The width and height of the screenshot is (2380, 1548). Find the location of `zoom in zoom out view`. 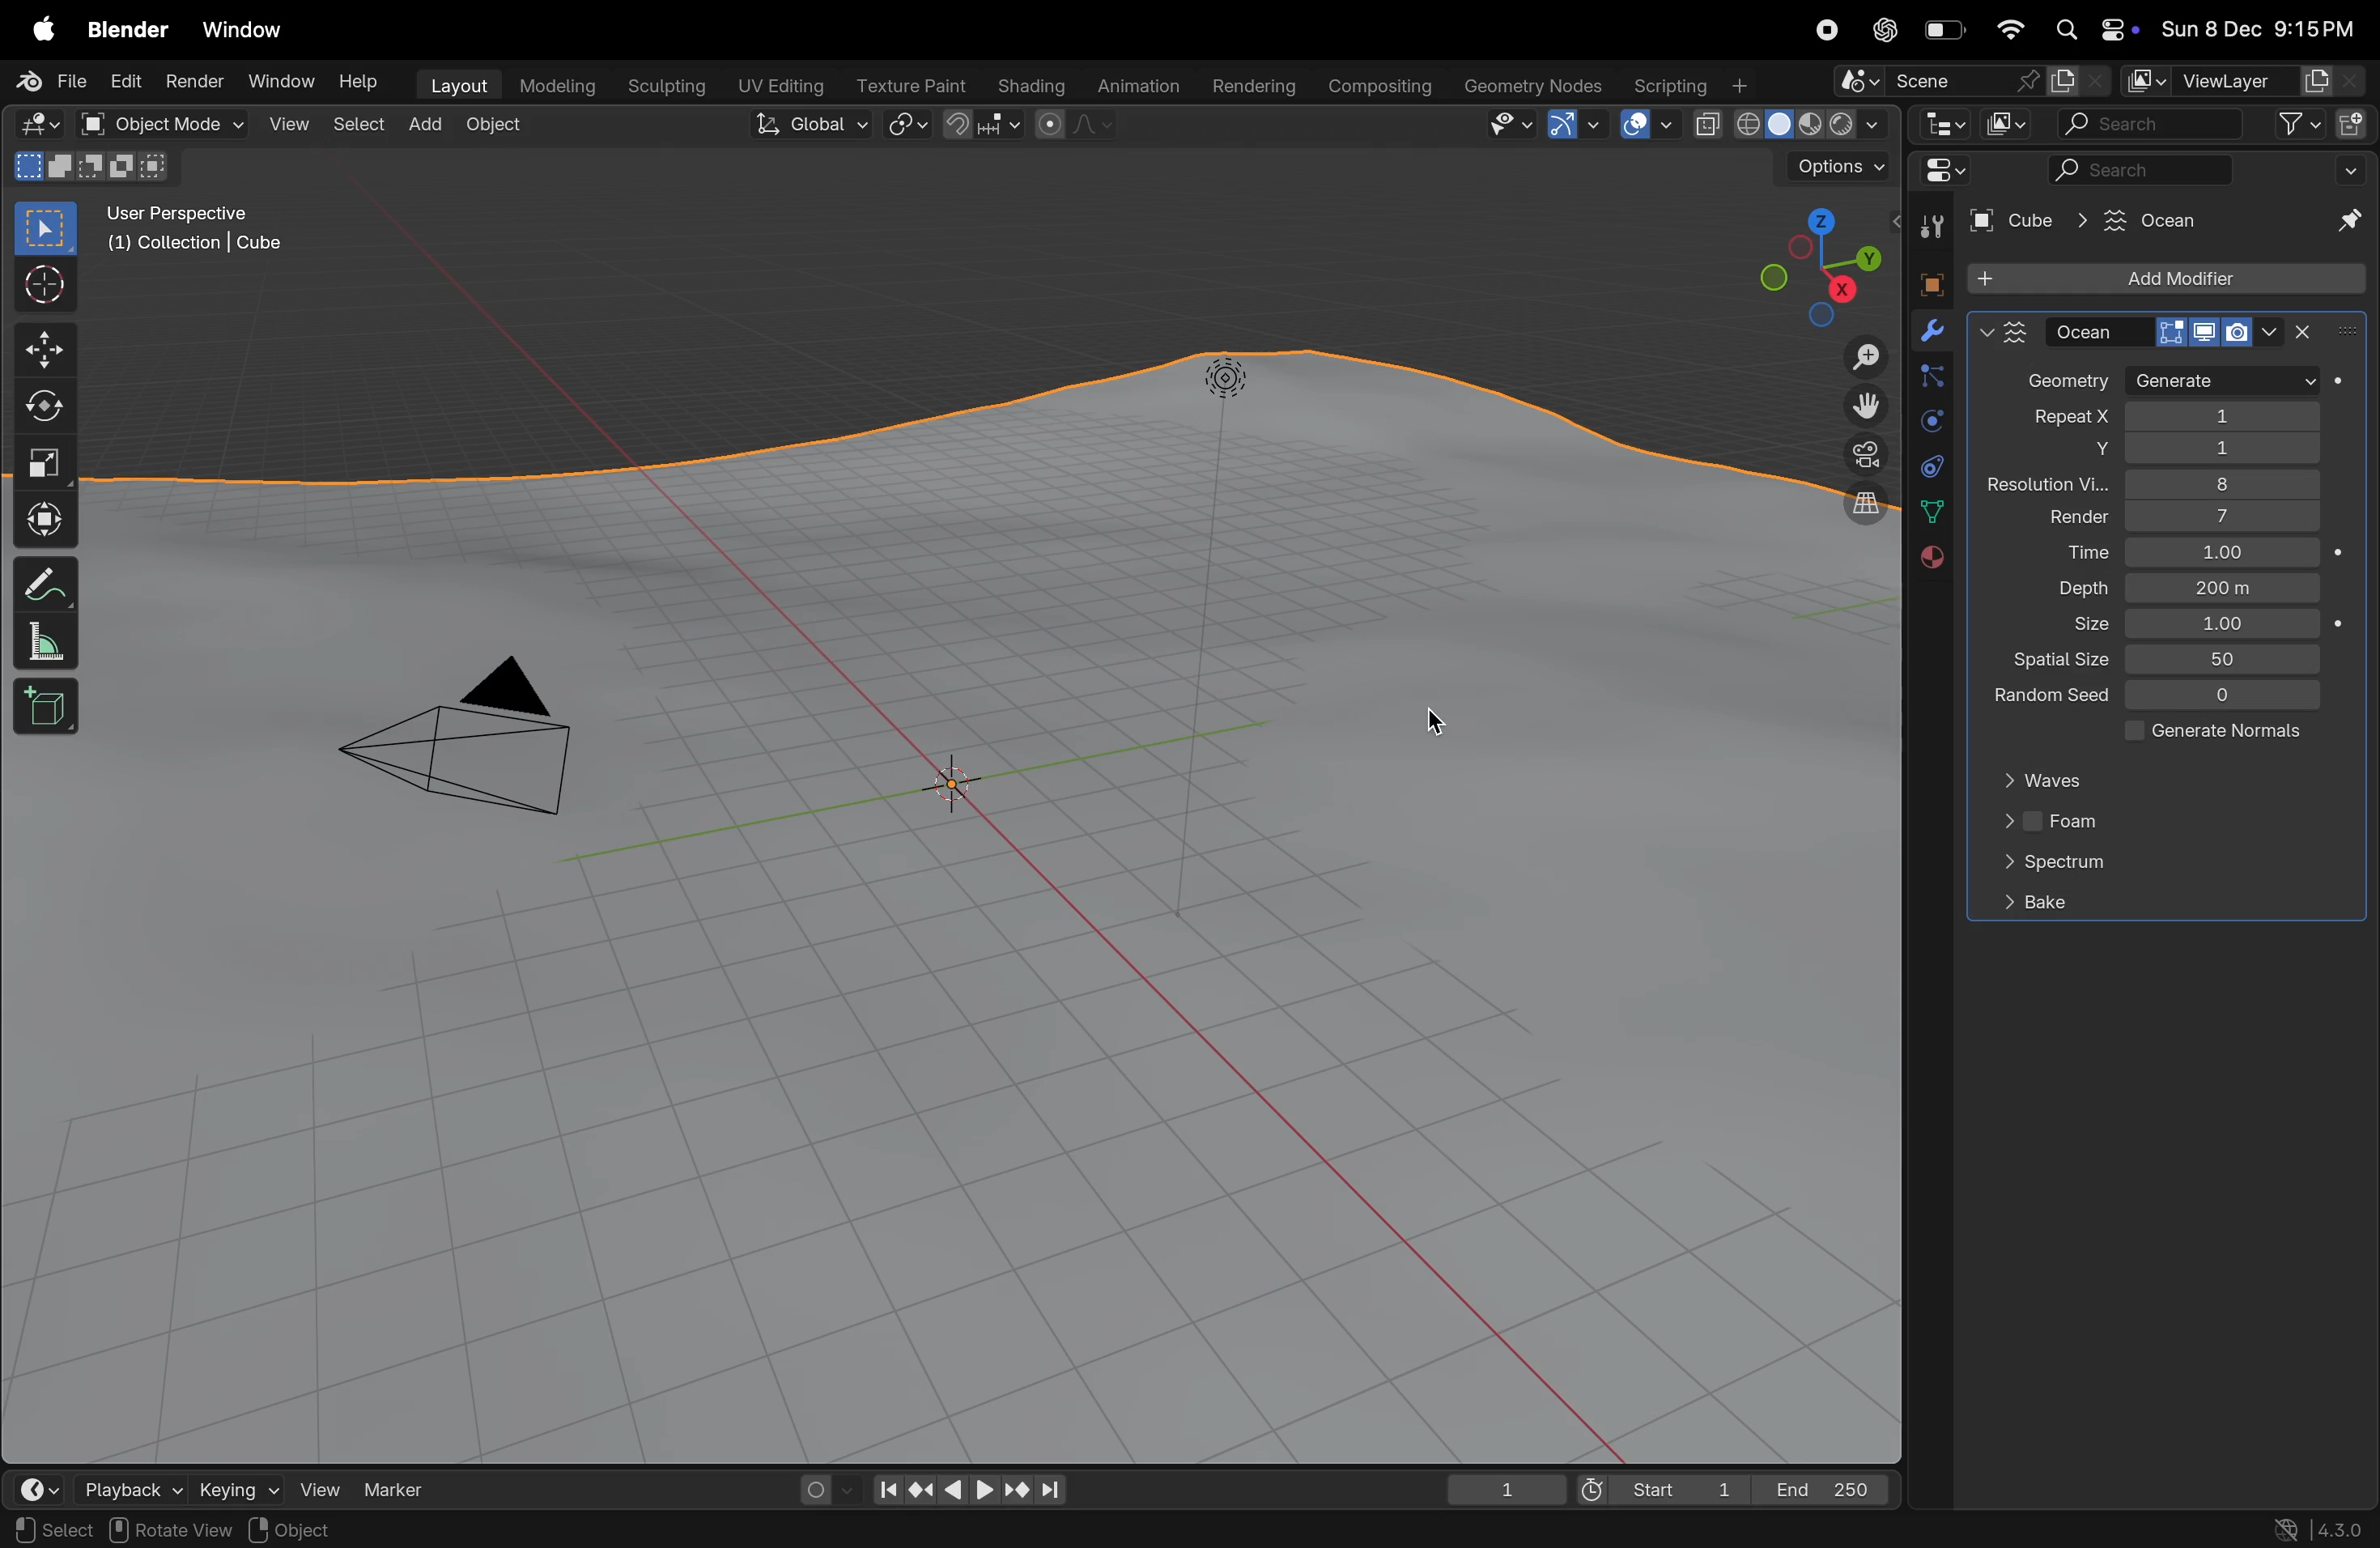

zoom in zoom out view is located at coordinates (1857, 357).